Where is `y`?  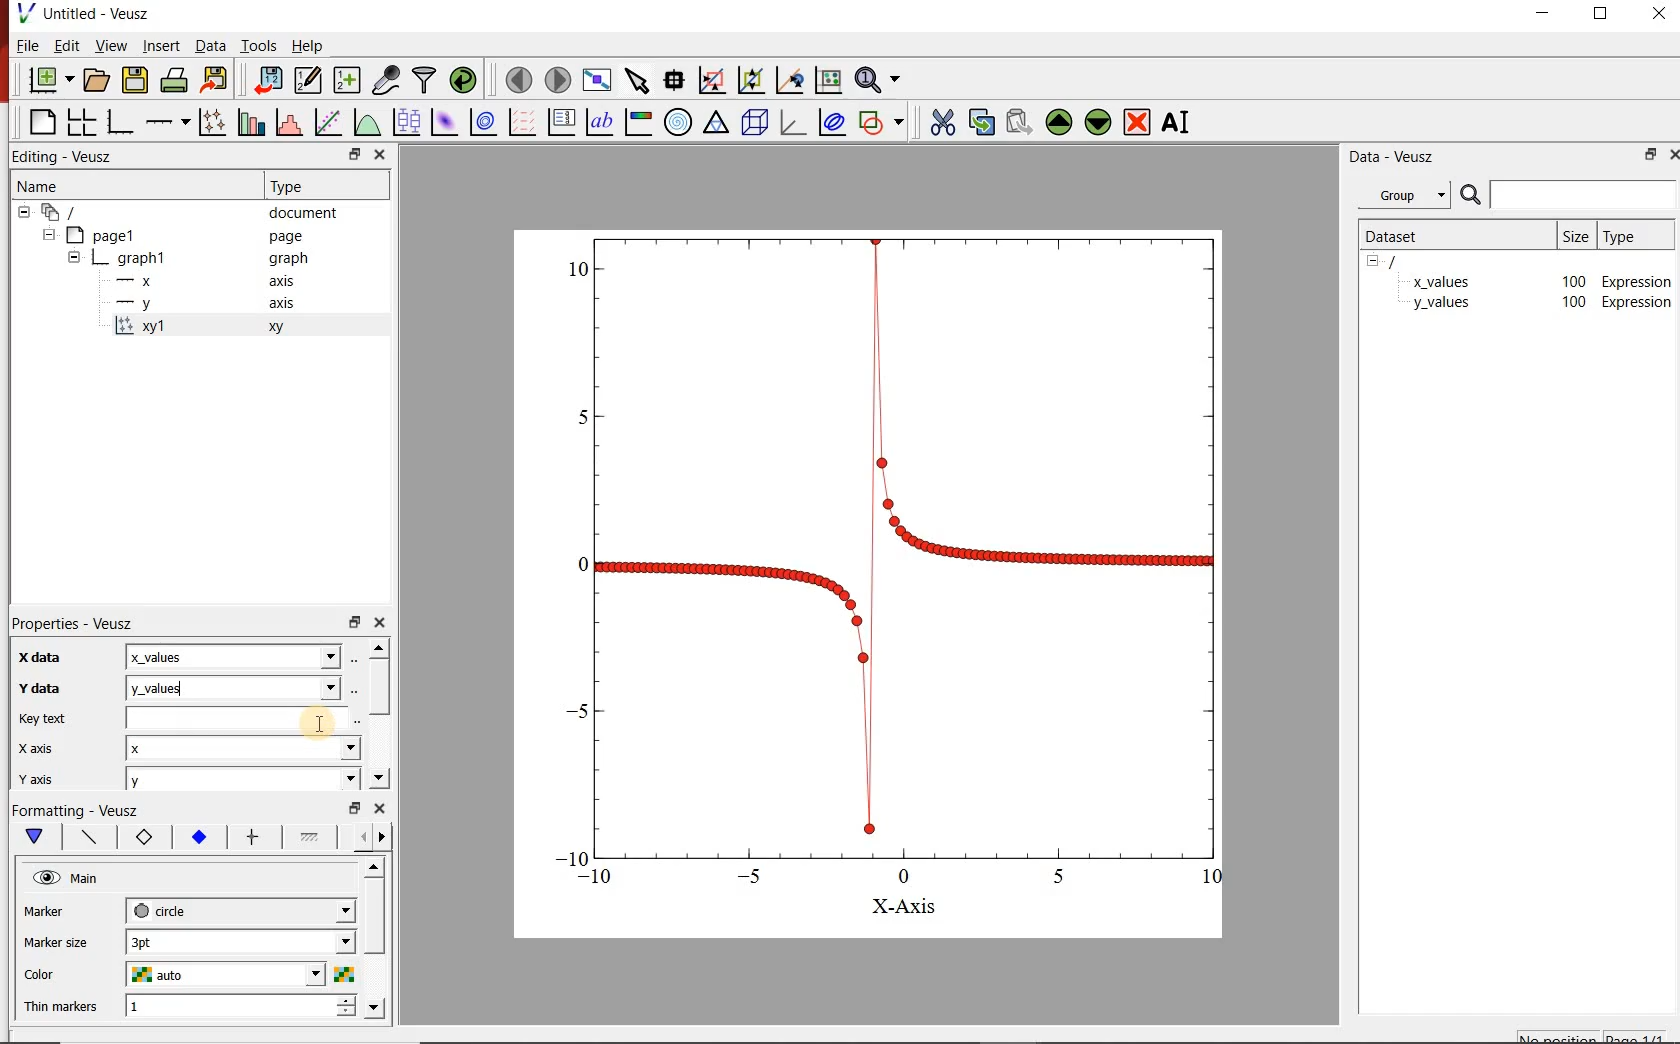
y is located at coordinates (234, 688).